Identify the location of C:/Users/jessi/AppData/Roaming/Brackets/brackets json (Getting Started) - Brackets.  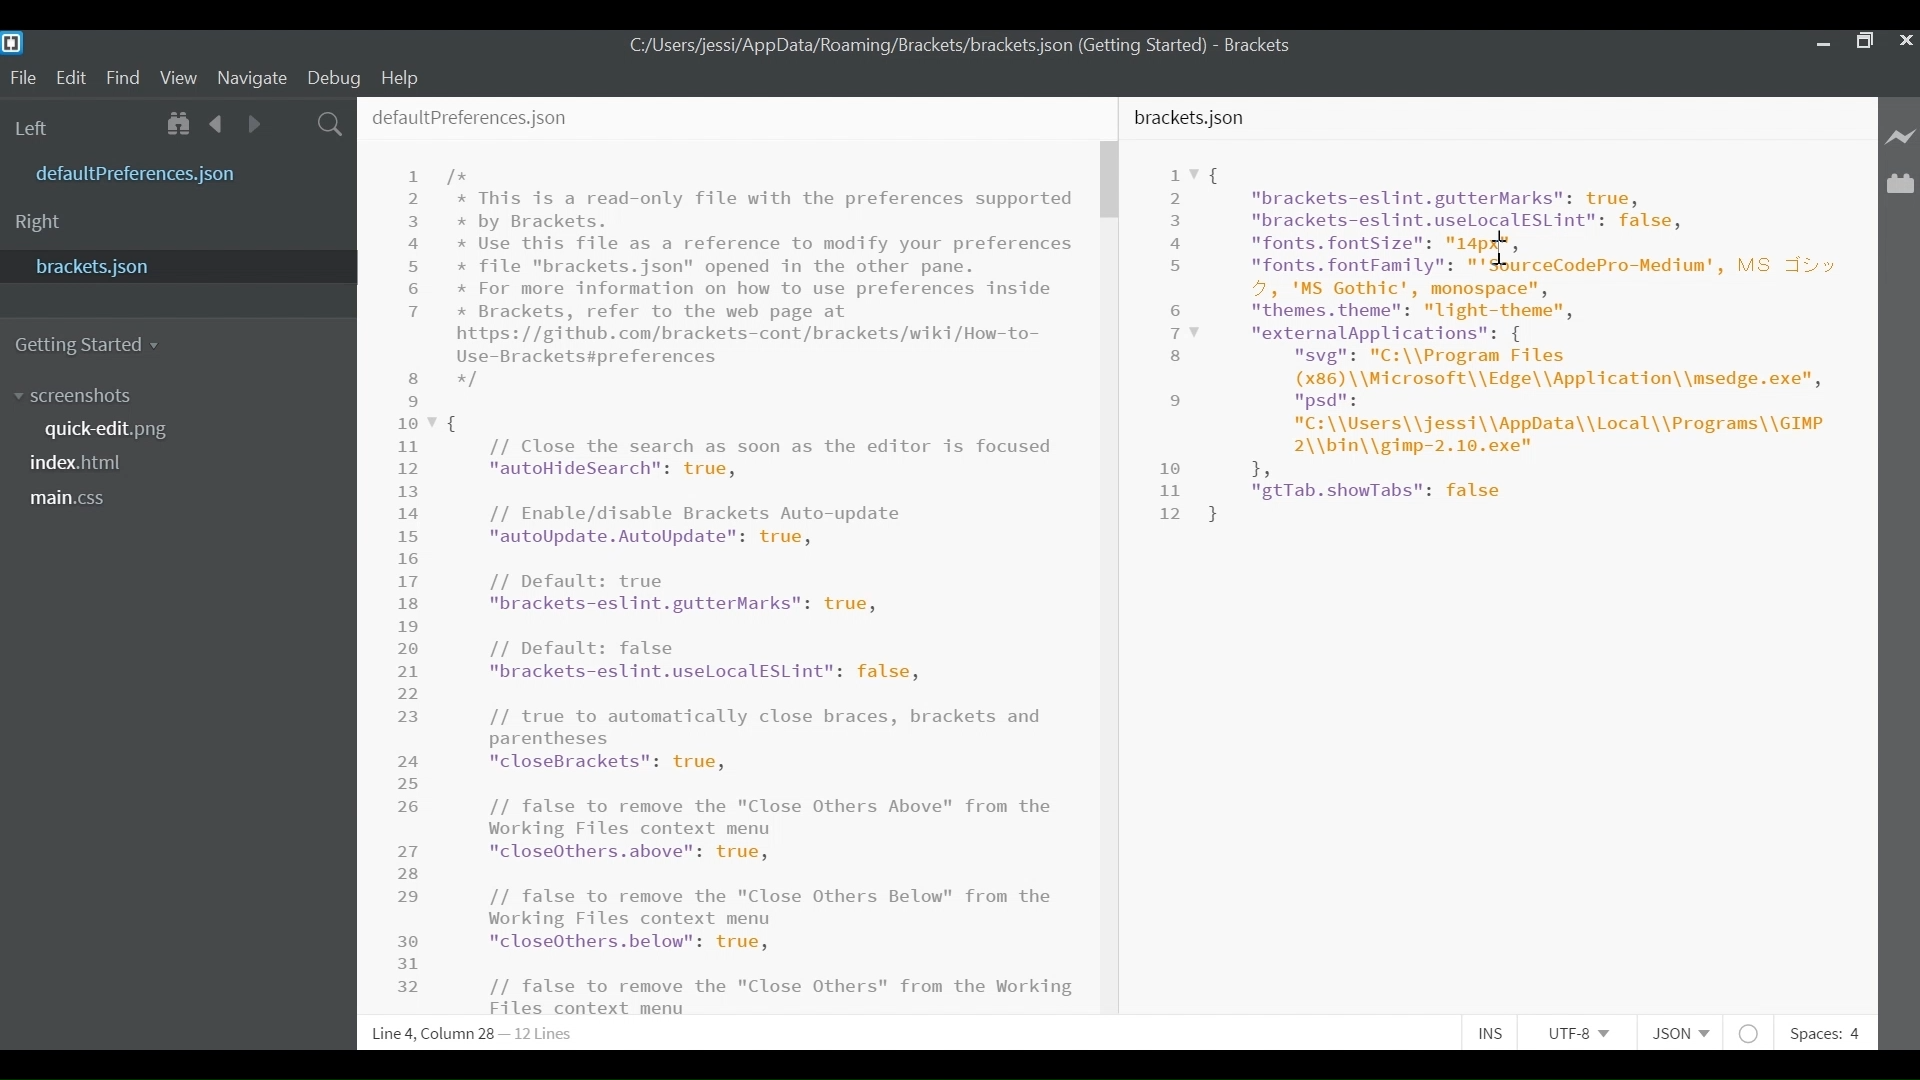
(961, 45).